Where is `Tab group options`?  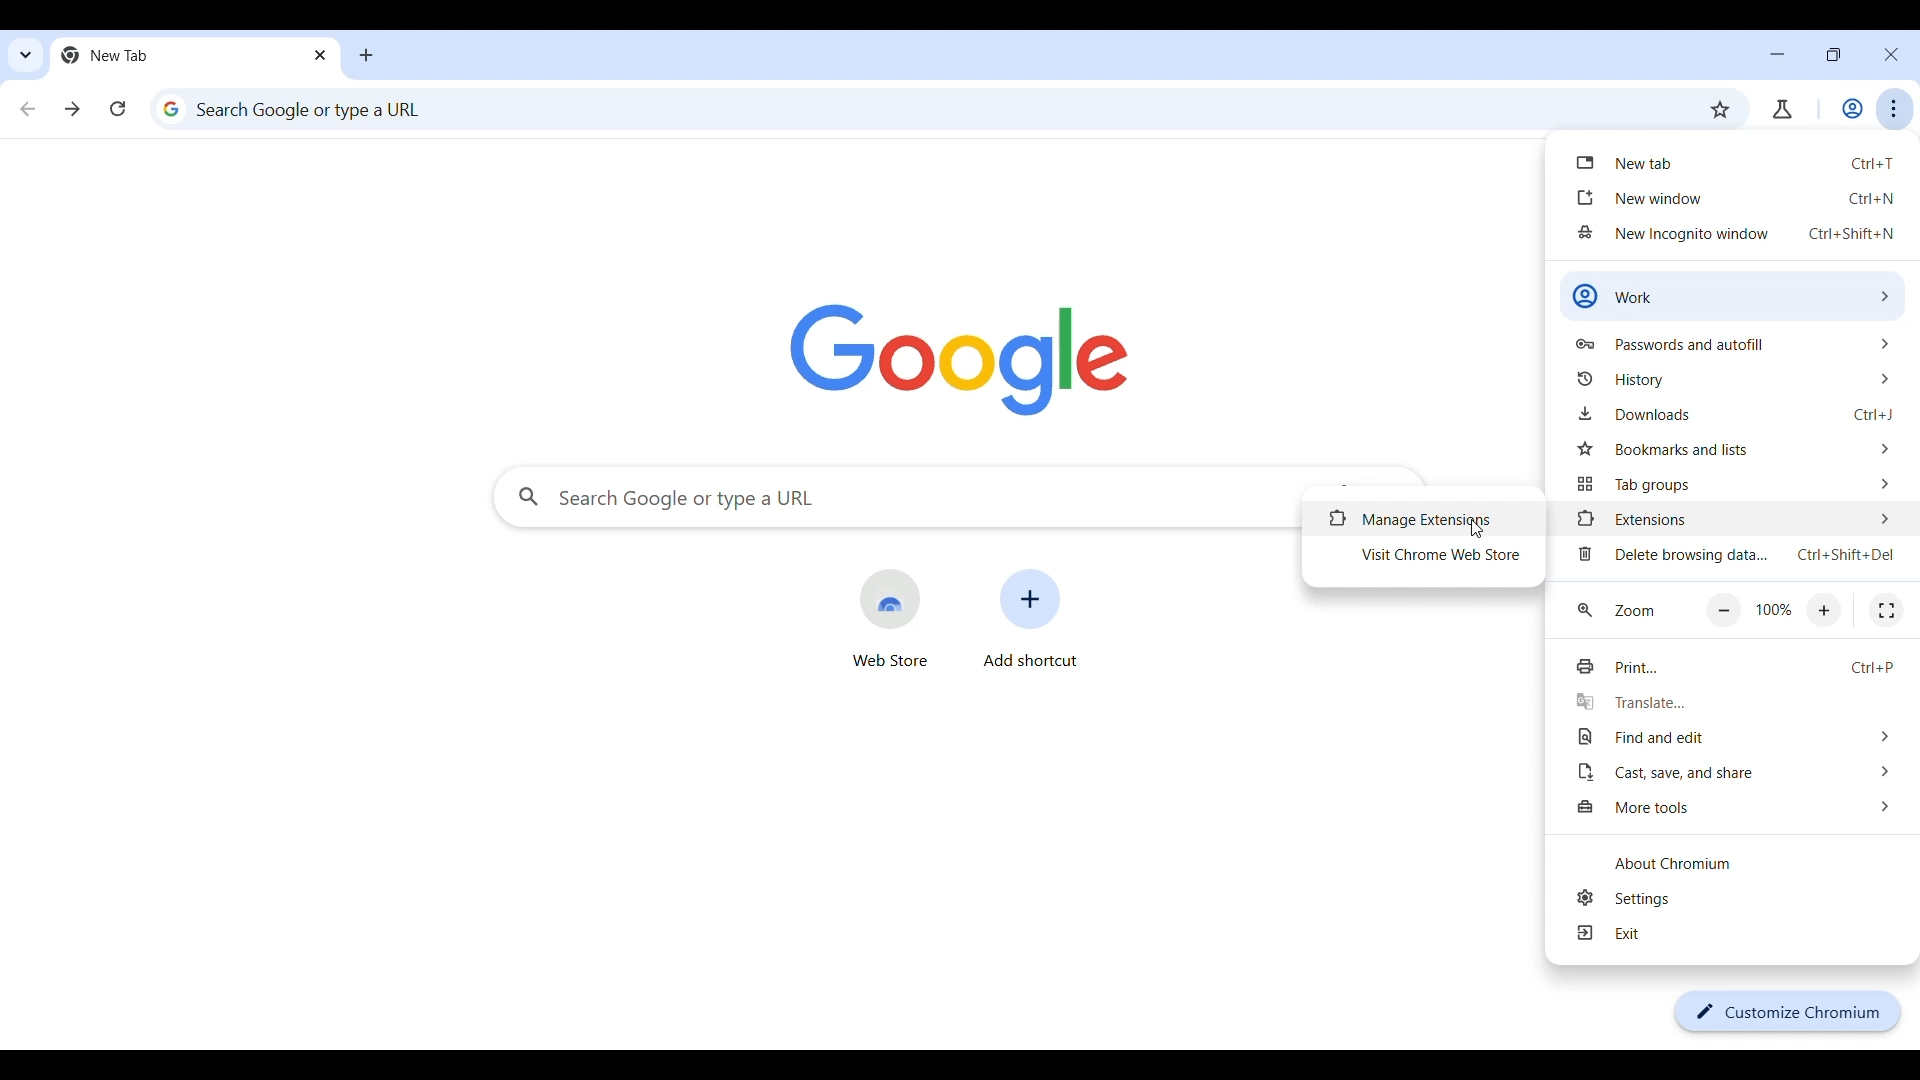
Tab group options is located at coordinates (1733, 484).